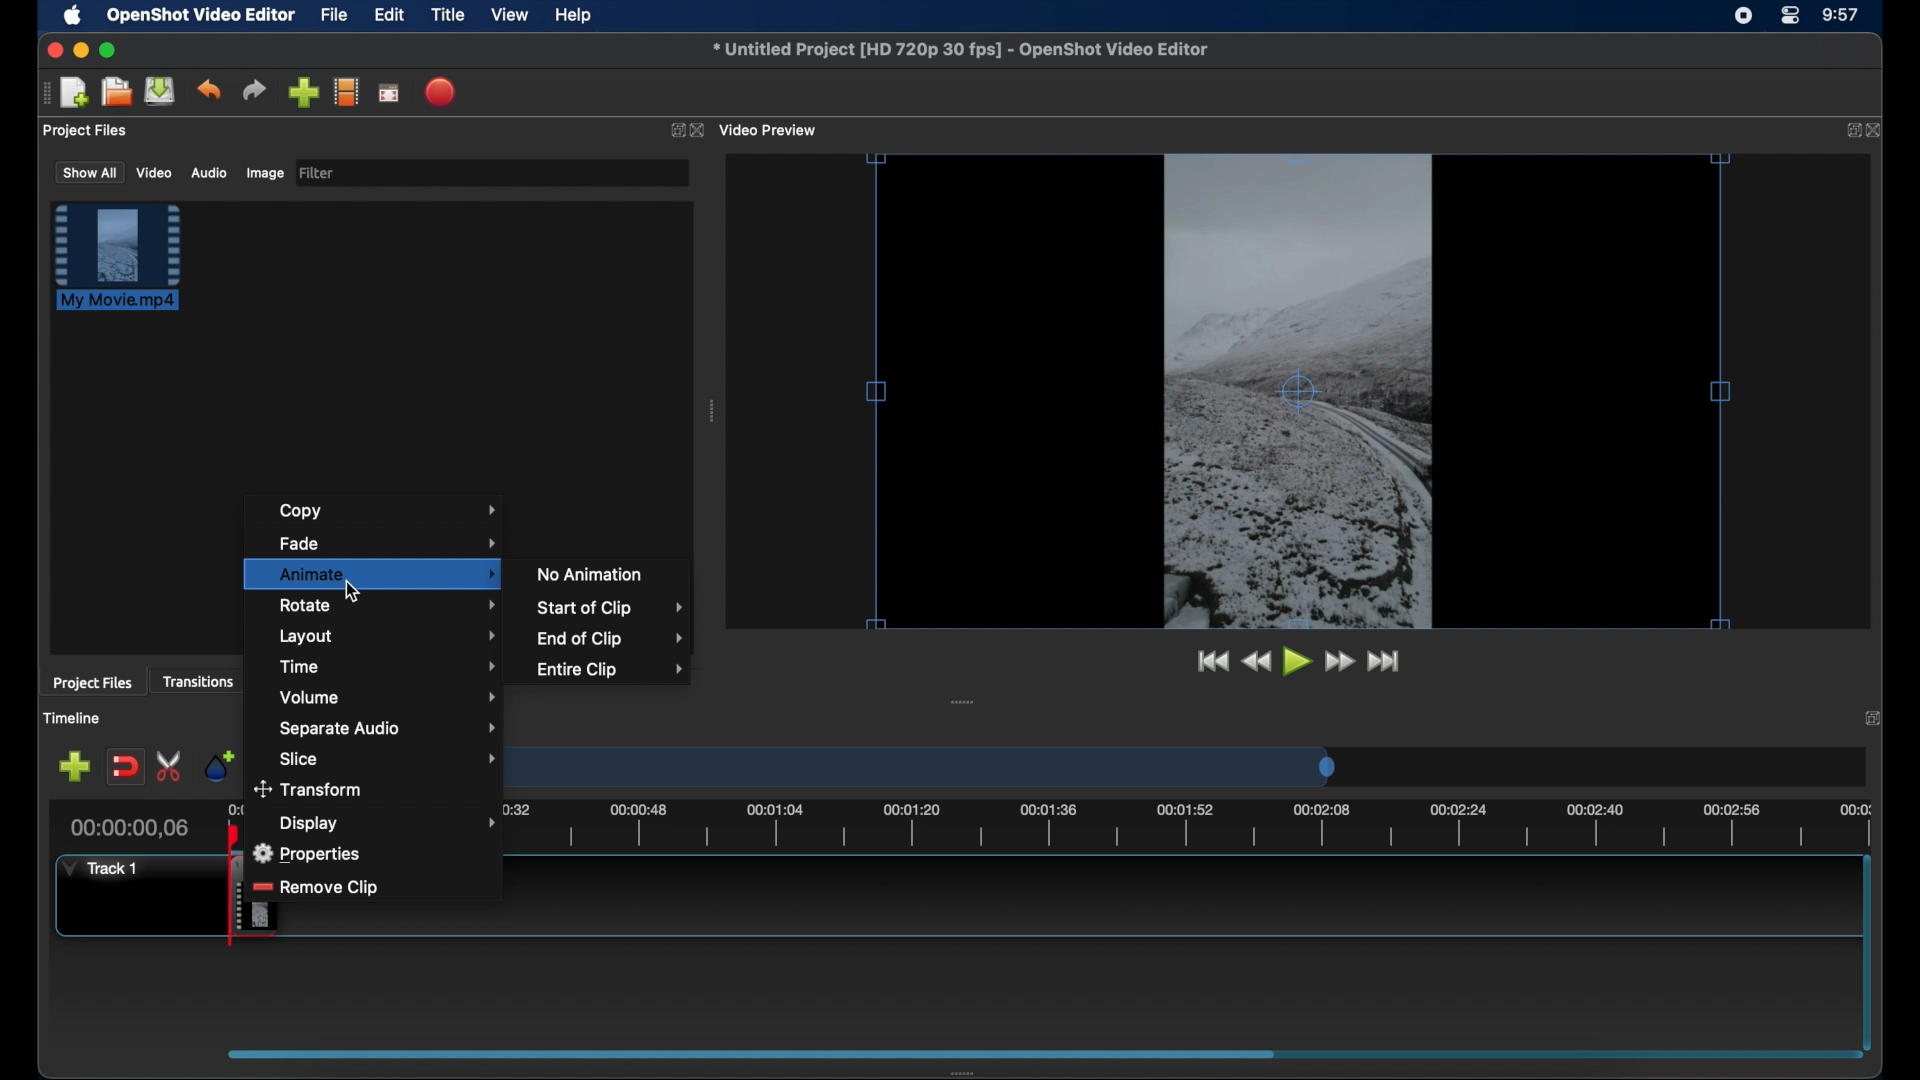 The height and width of the screenshot is (1080, 1920). Describe the element at coordinates (108, 50) in the screenshot. I see `maximize` at that location.